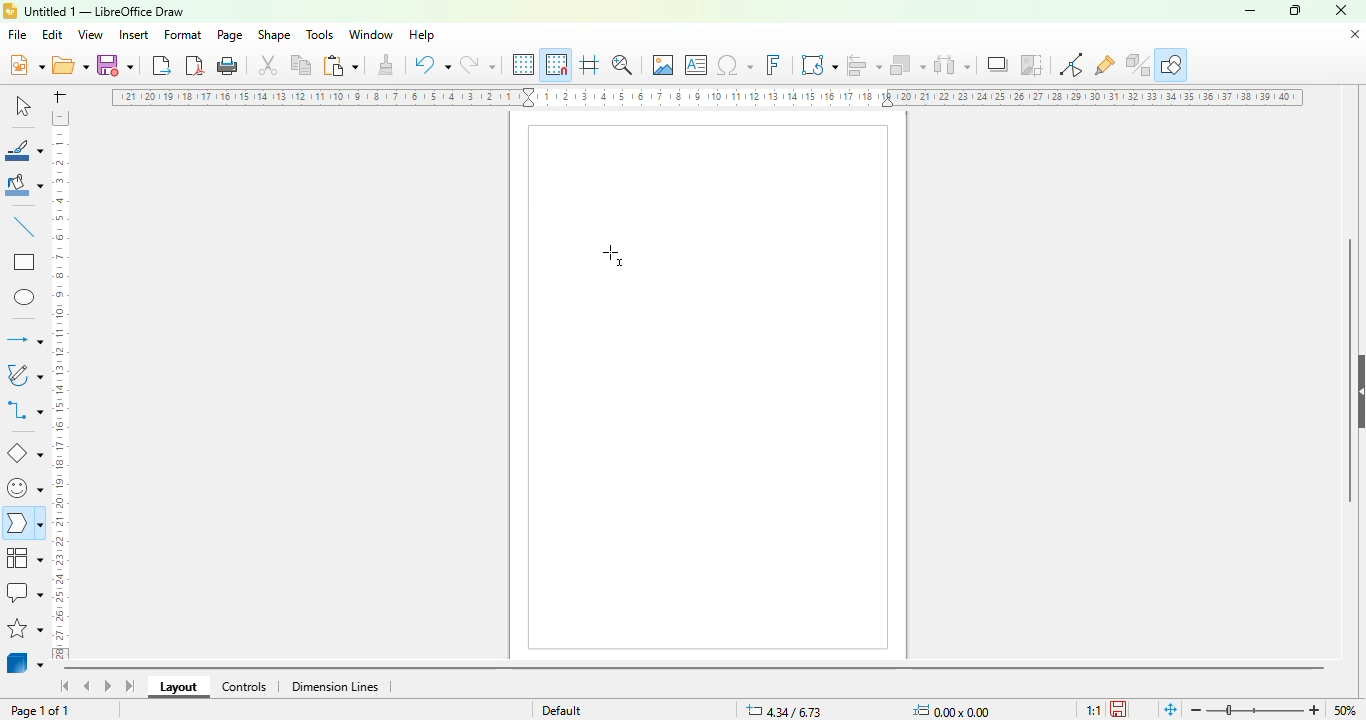 The image size is (1366, 720). Describe the element at coordinates (955, 710) in the screenshot. I see `width and height of the object` at that location.